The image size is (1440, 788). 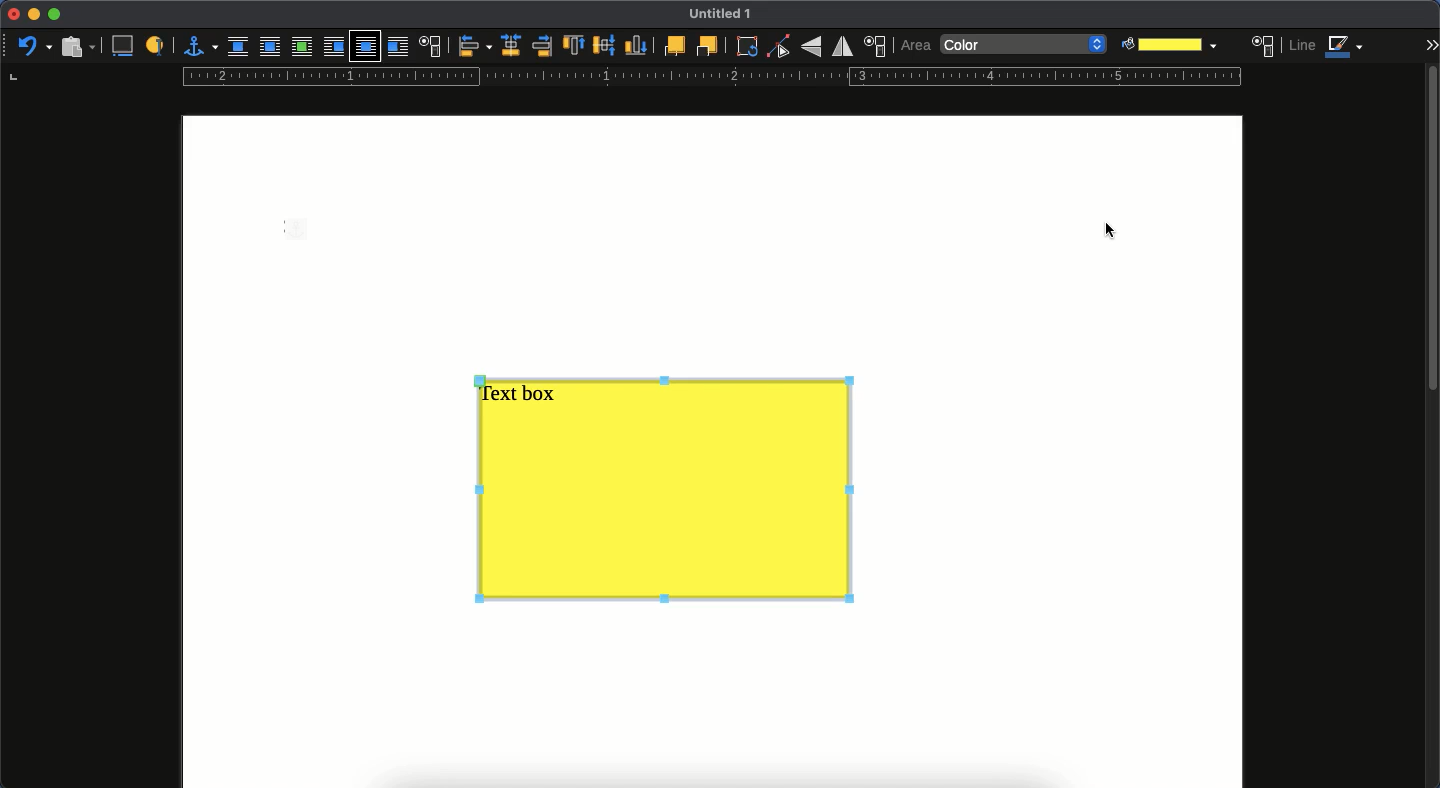 What do you see at coordinates (574, 47) in the screenshot?
I see `top` at bounding box center [574, 47].